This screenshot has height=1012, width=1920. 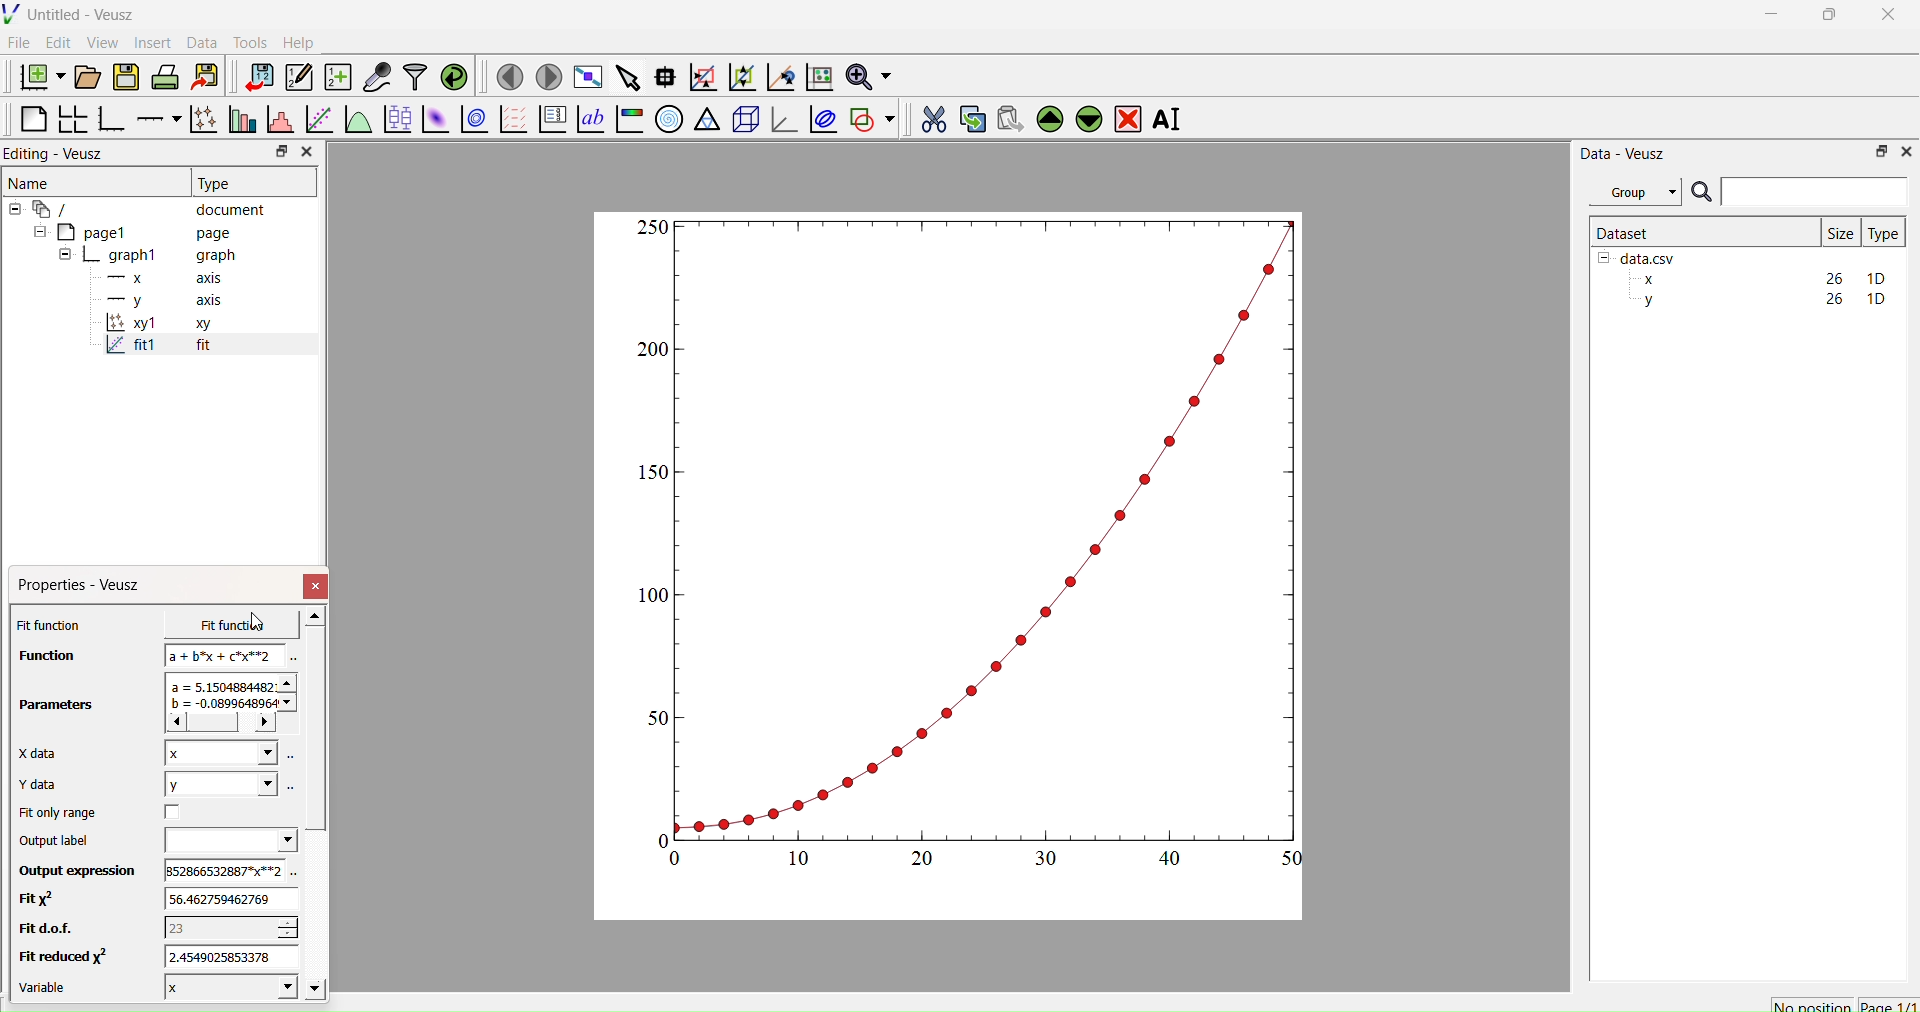 I want to click on Plot a 2d dataset as contours, so click(x=473, y=121).